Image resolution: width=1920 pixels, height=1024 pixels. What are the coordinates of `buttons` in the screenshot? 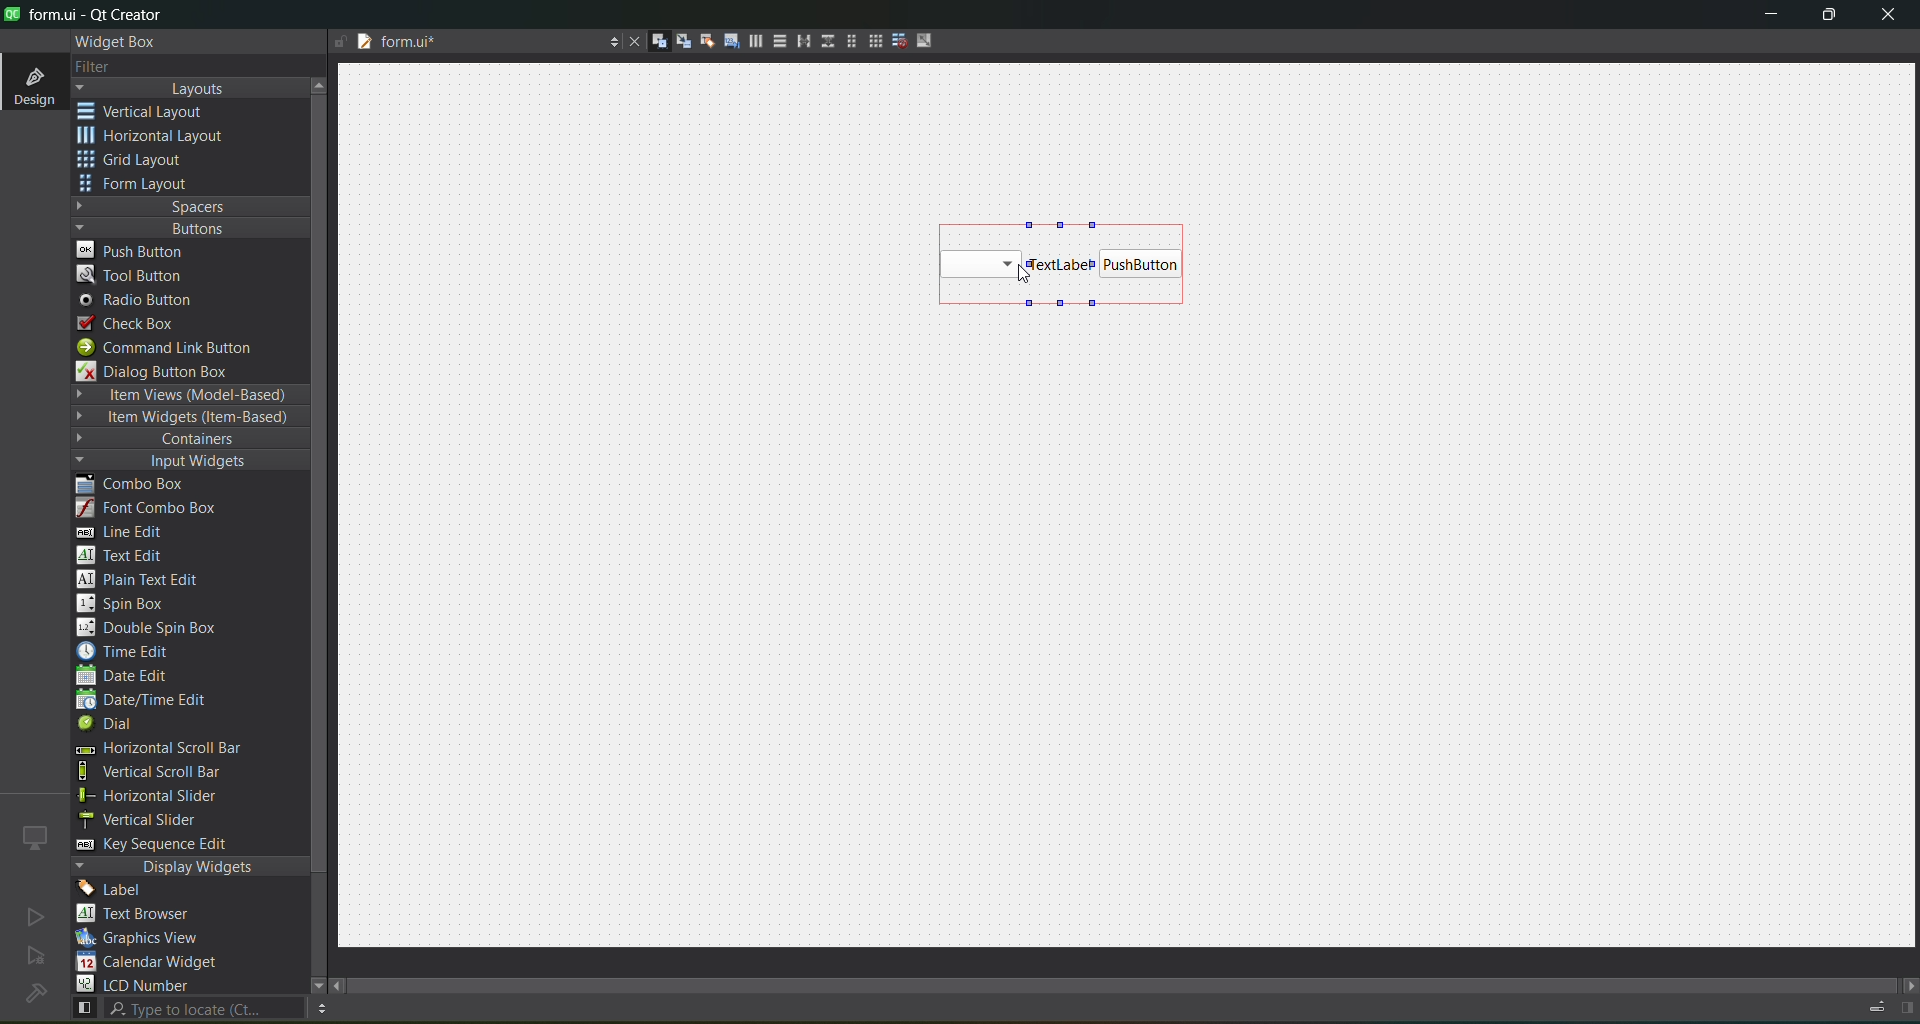 It's located at (186, 227).